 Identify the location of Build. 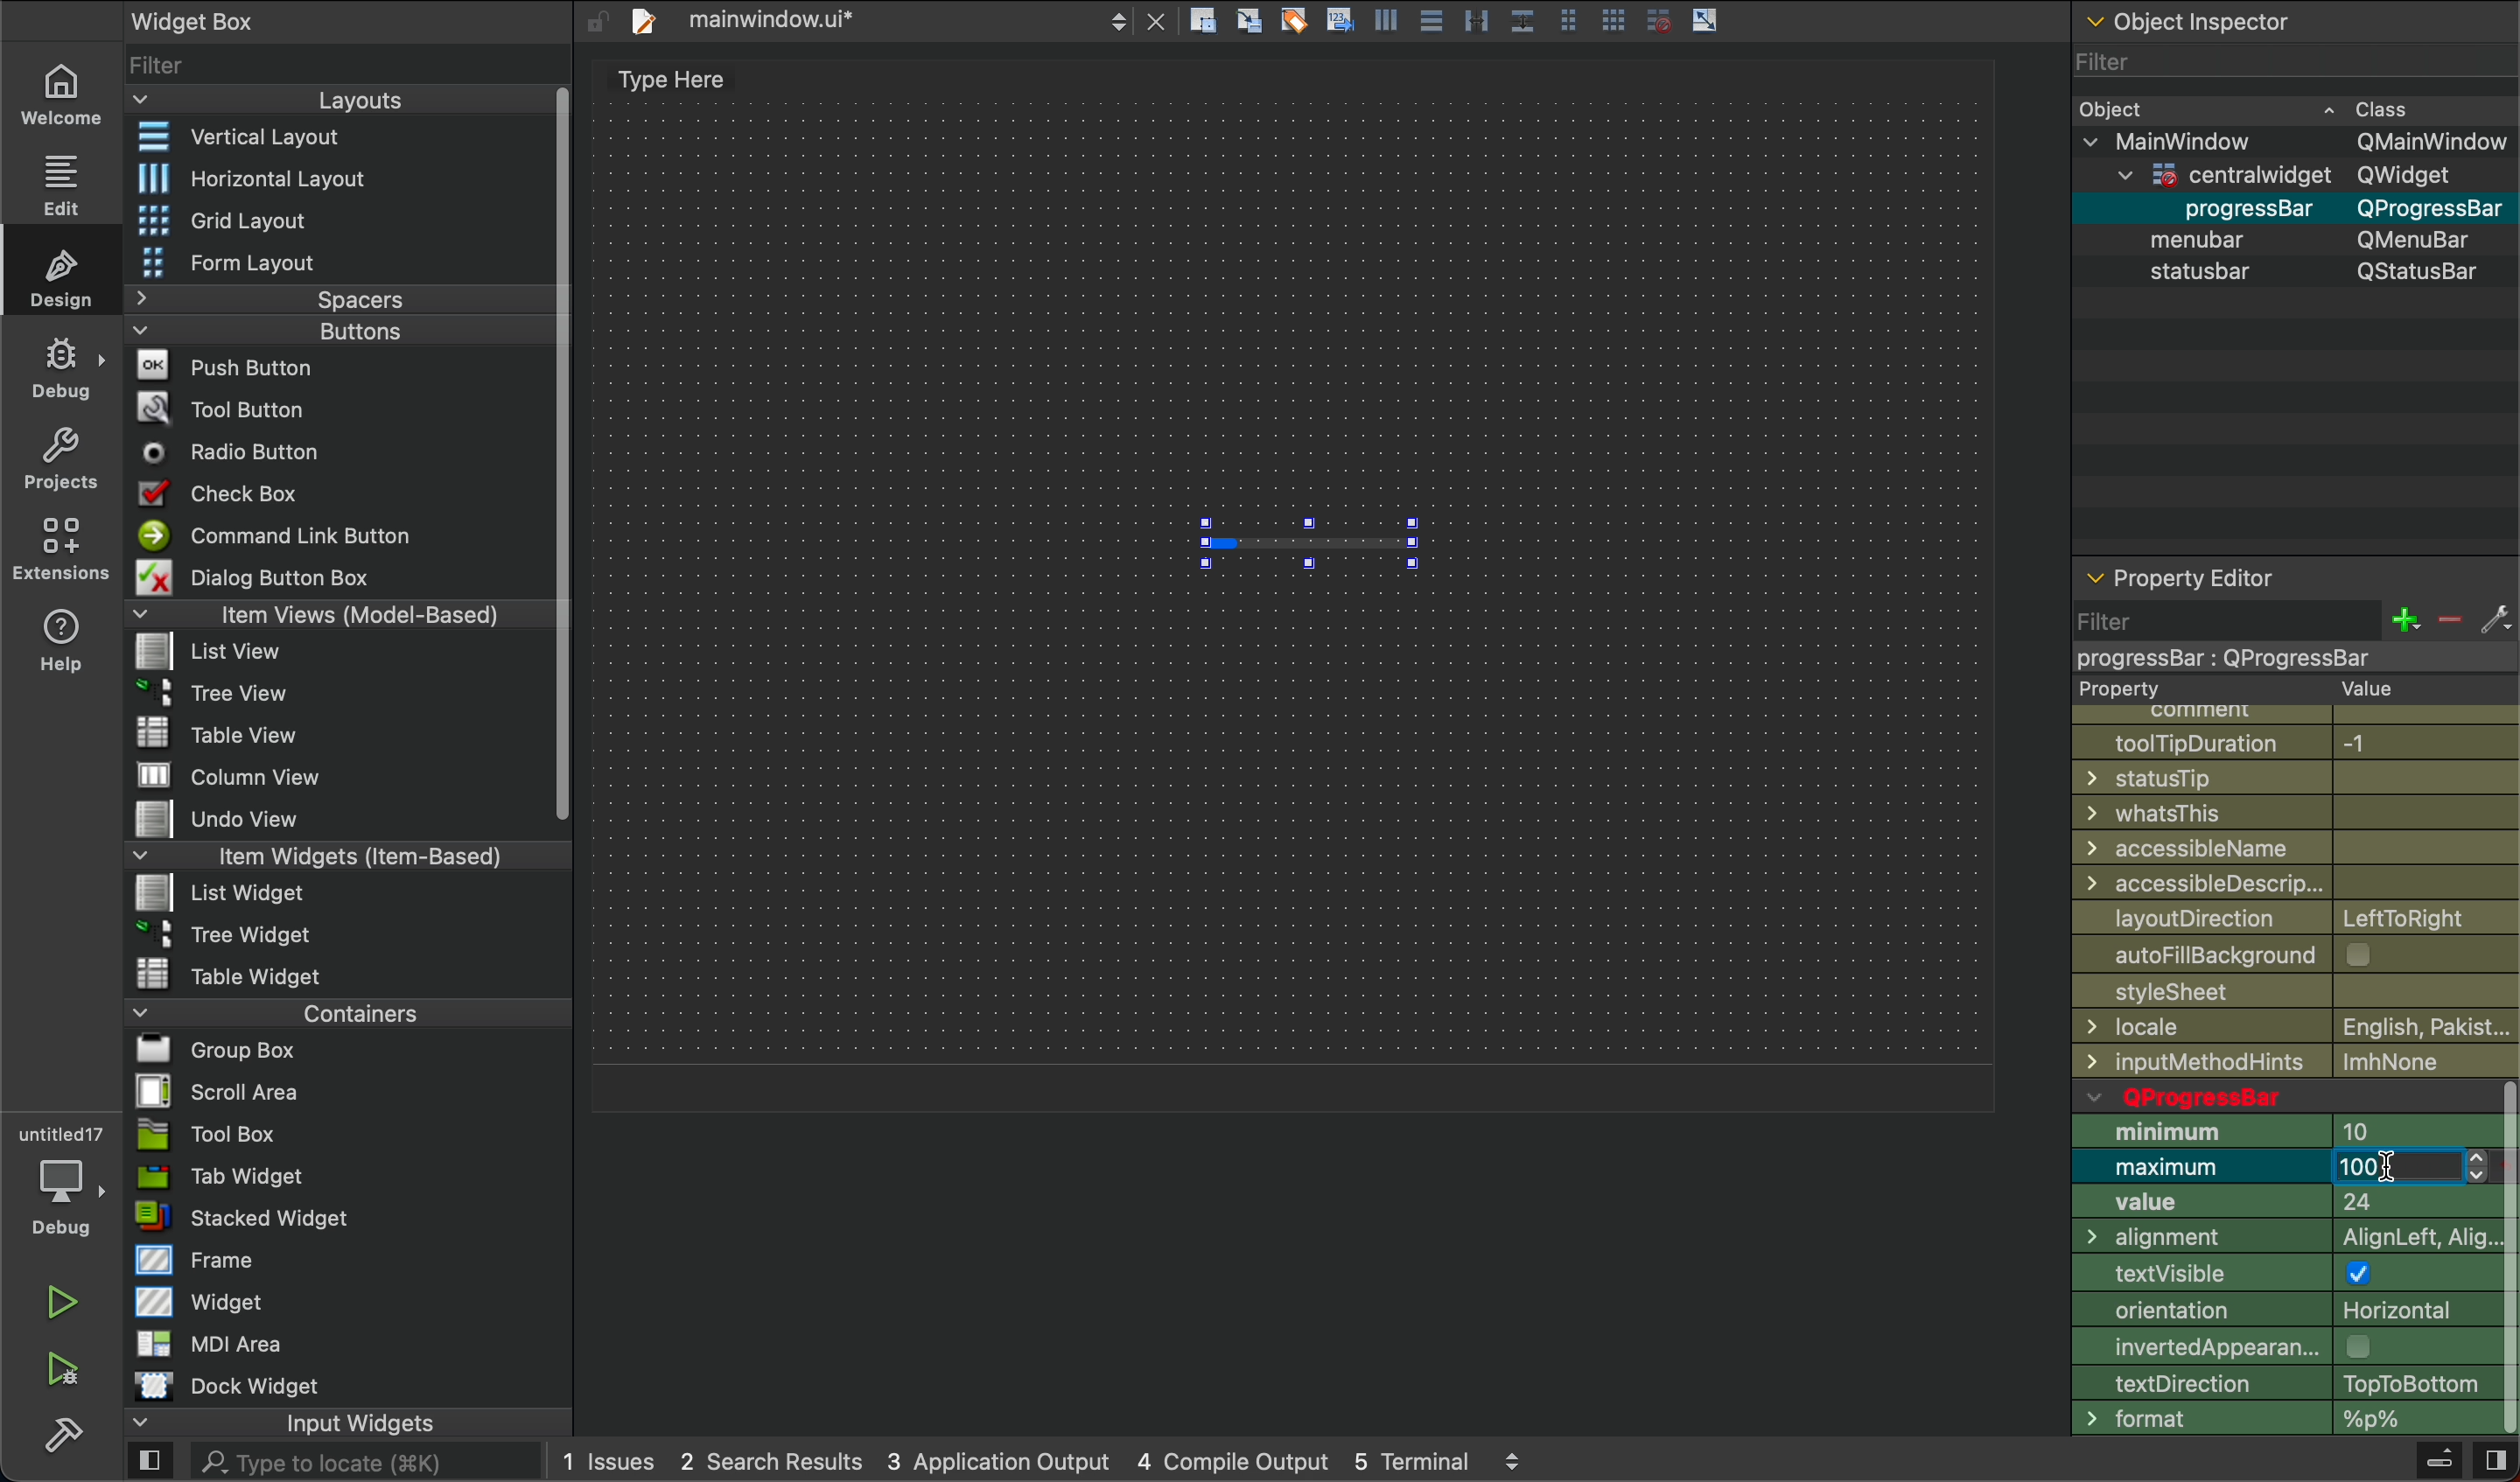
(2437, 1463).